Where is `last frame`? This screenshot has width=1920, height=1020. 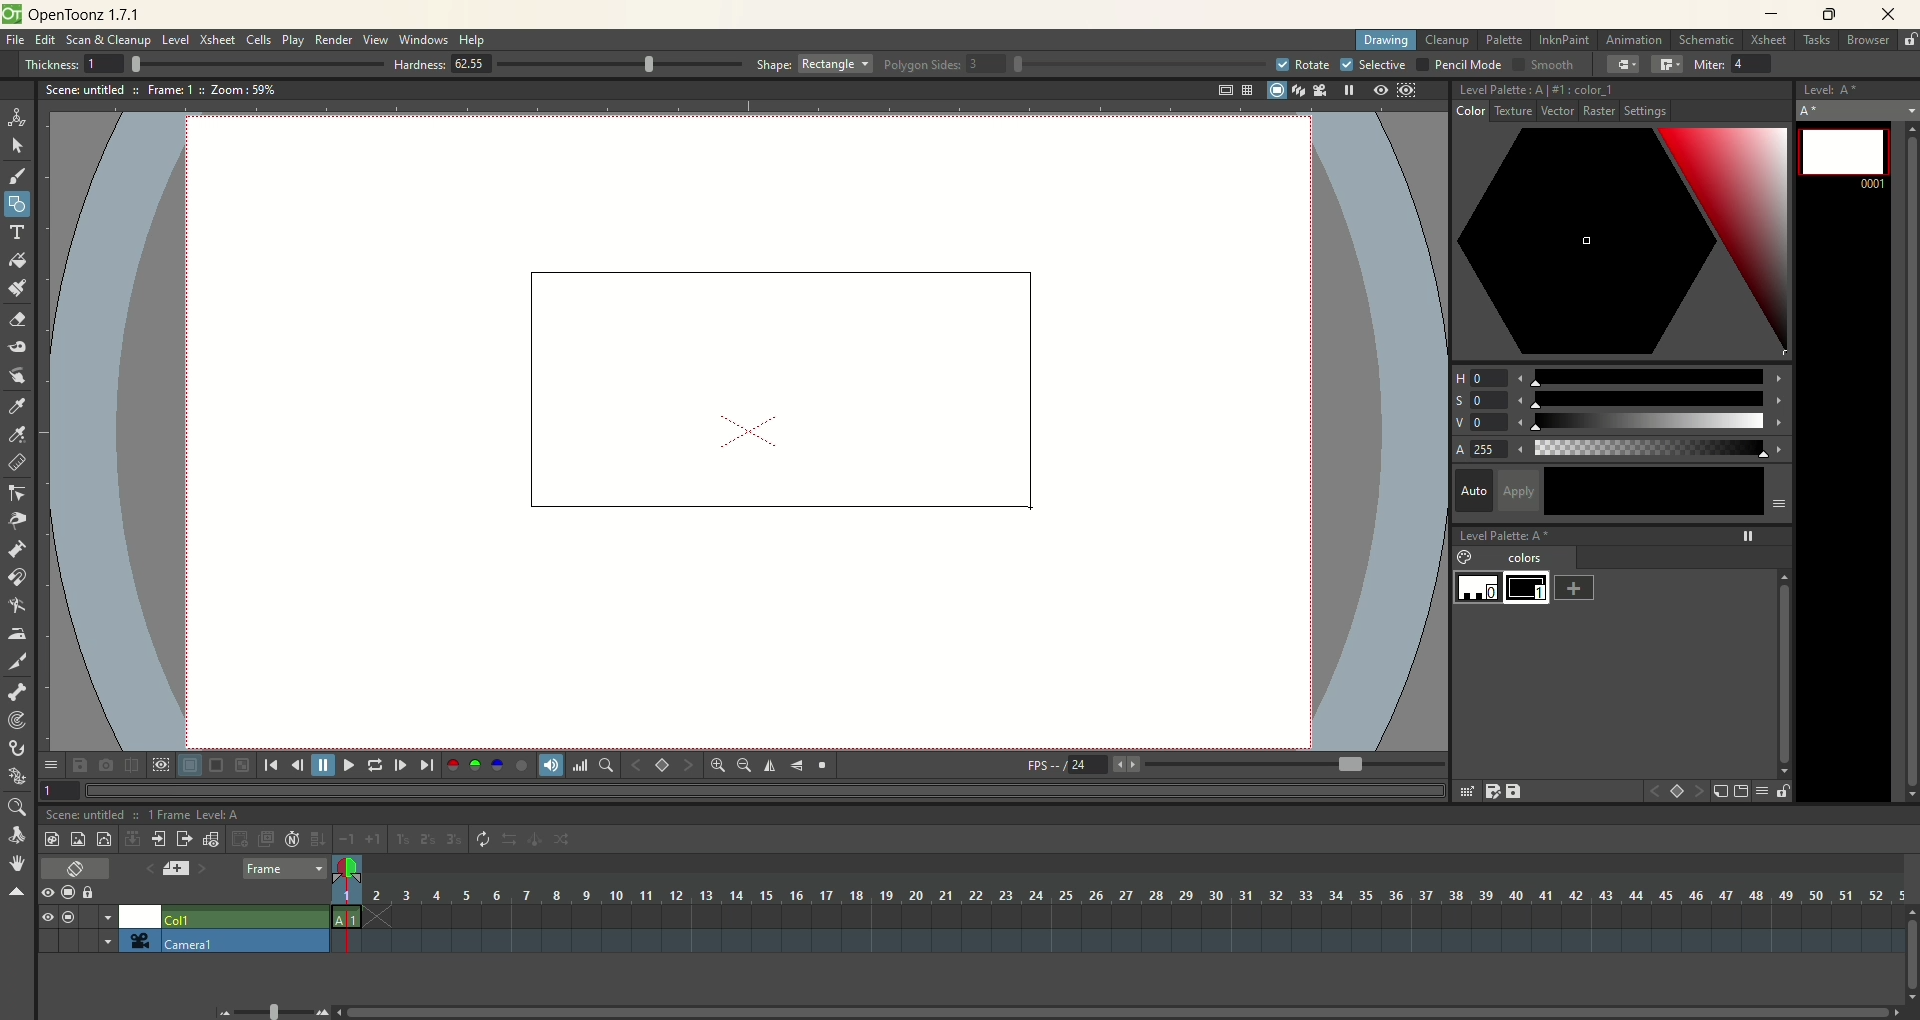 last frame is located at coordinates (429, 765).